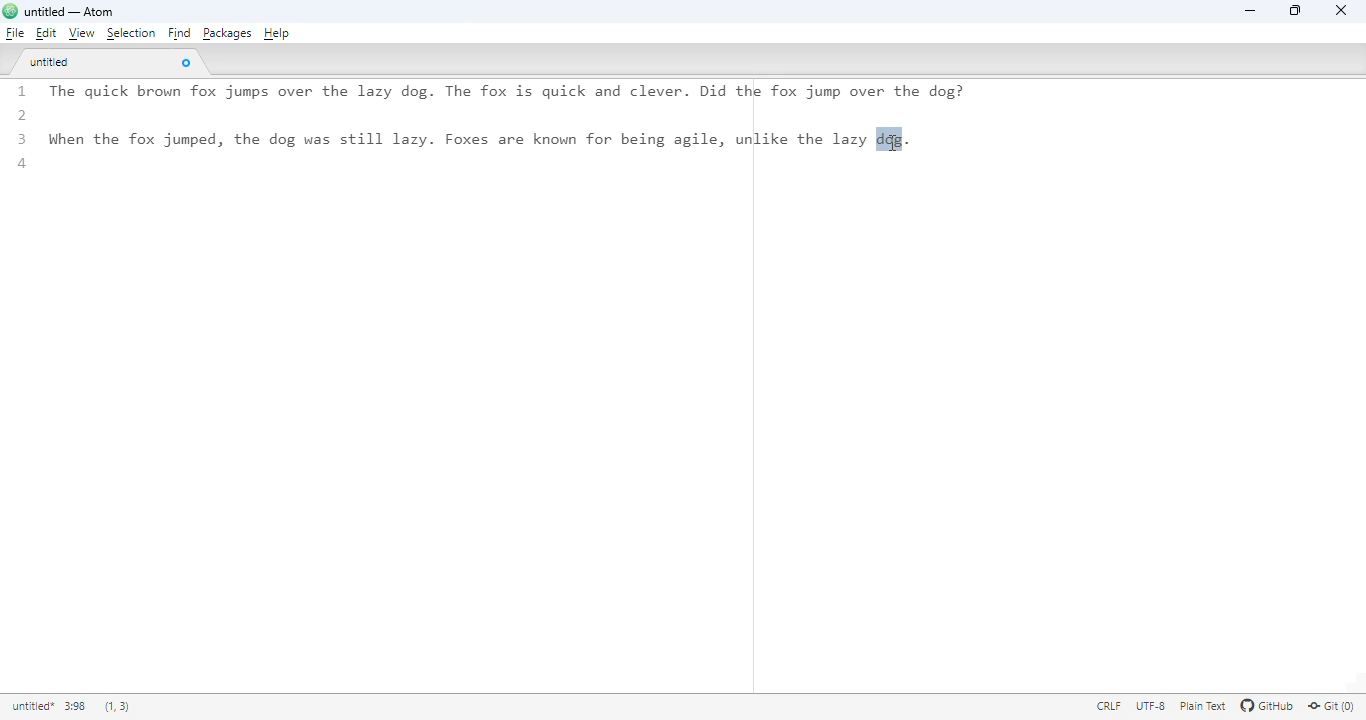  Describe the element at coordinates (10, 11) in the screenshot. I see `logo` at that location.